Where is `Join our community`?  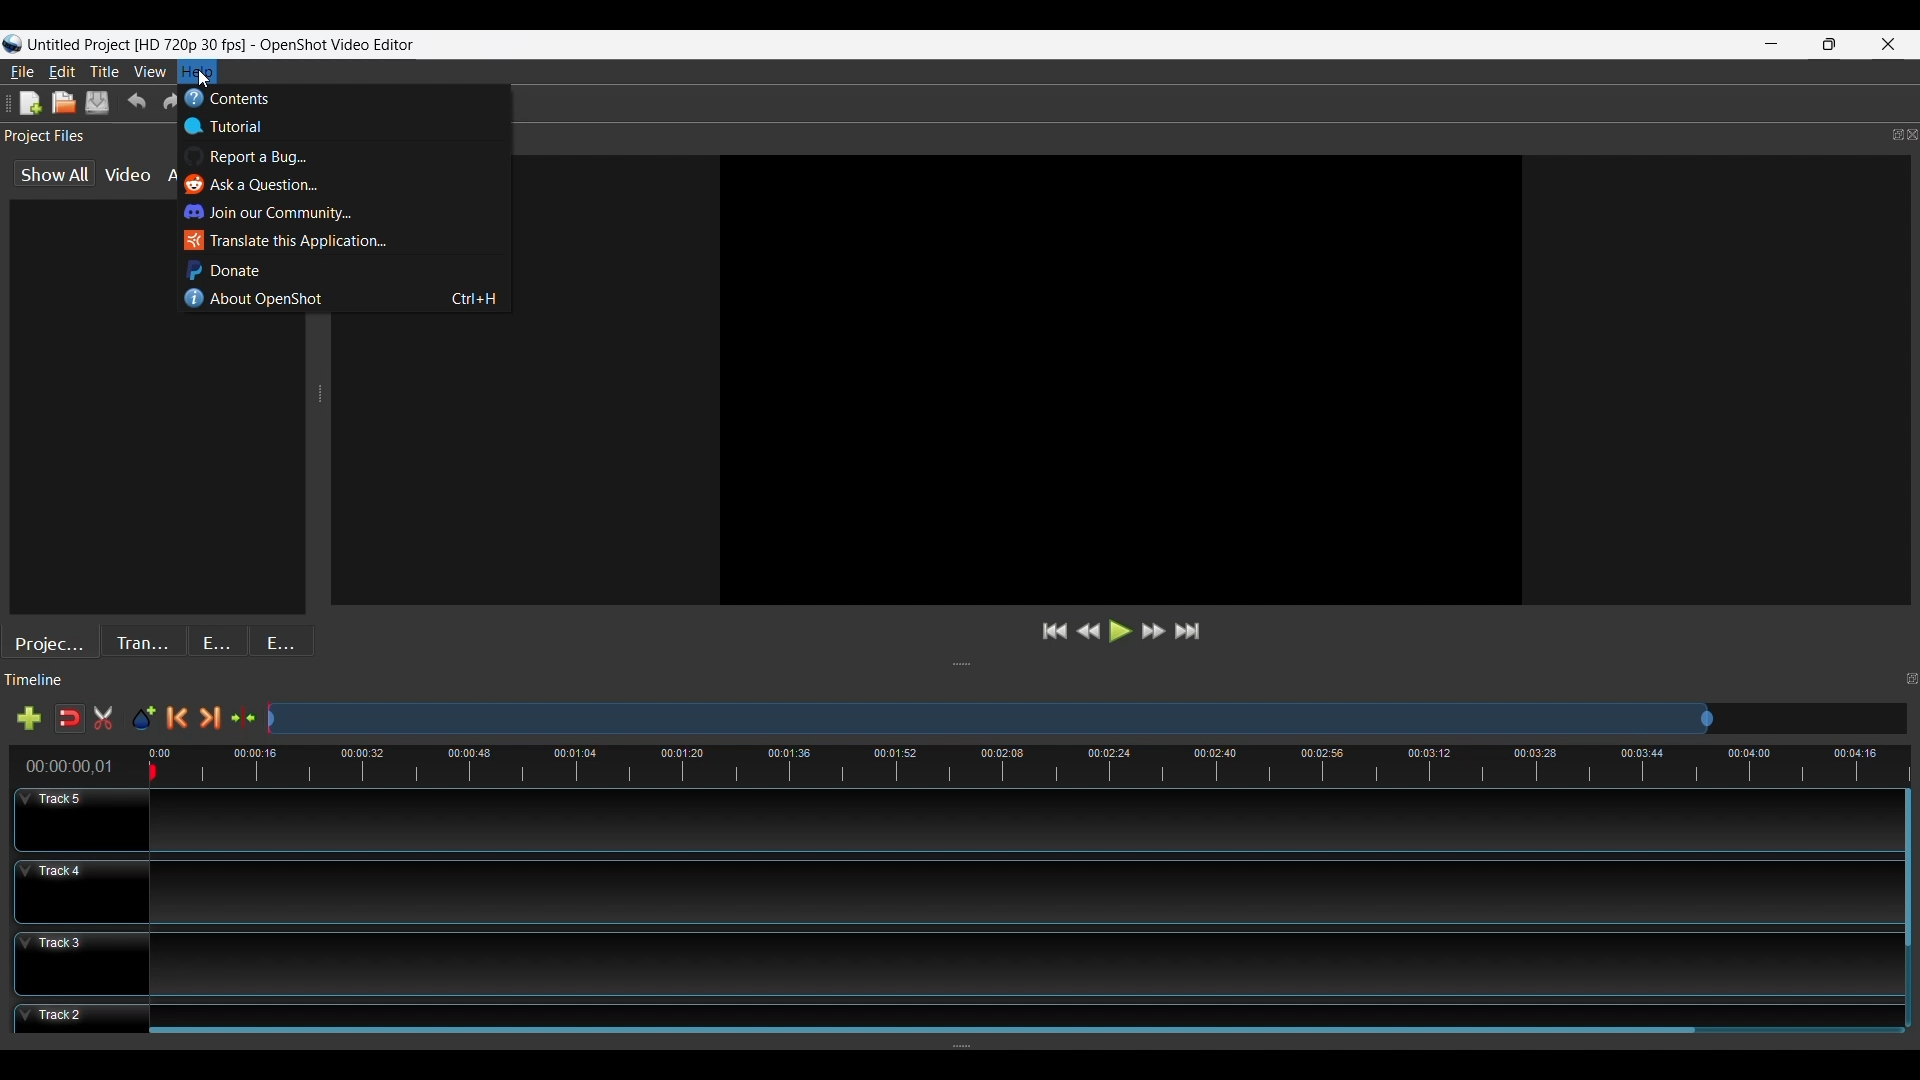 Join our community is located at coordinates (279, 213).